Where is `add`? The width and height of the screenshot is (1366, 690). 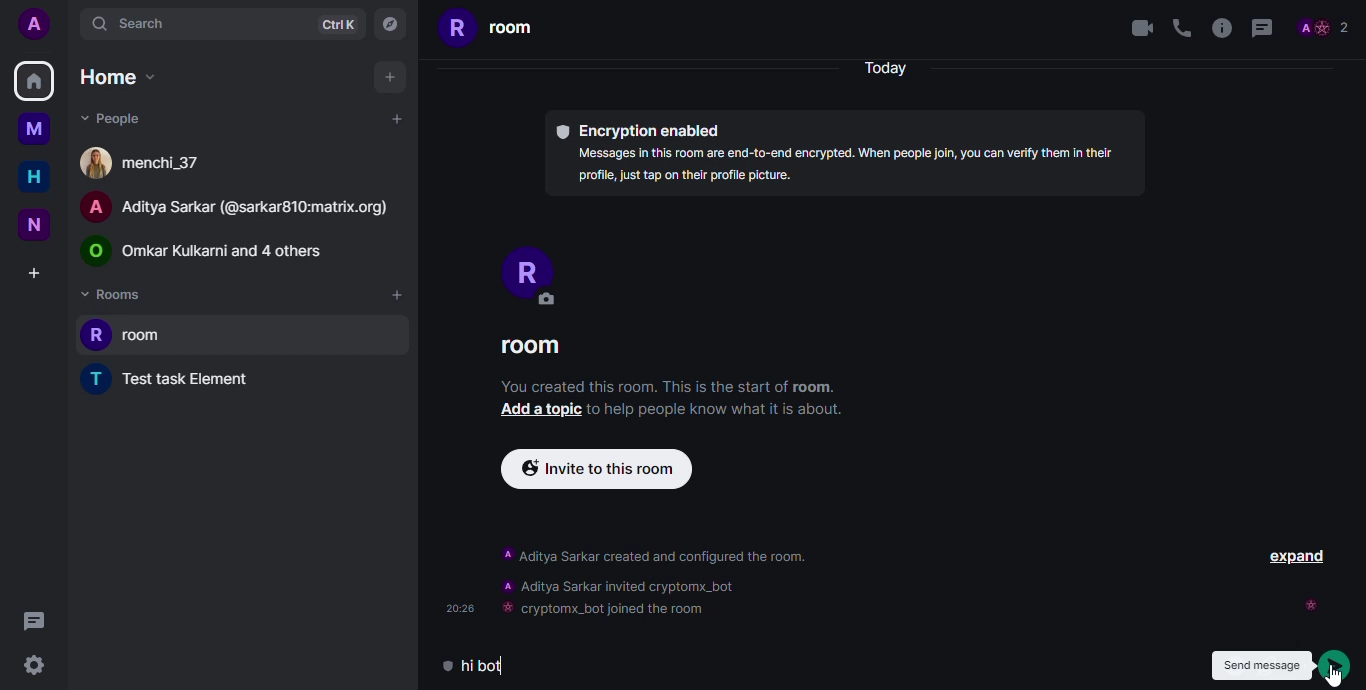
add is located at coordinates (398, 119).